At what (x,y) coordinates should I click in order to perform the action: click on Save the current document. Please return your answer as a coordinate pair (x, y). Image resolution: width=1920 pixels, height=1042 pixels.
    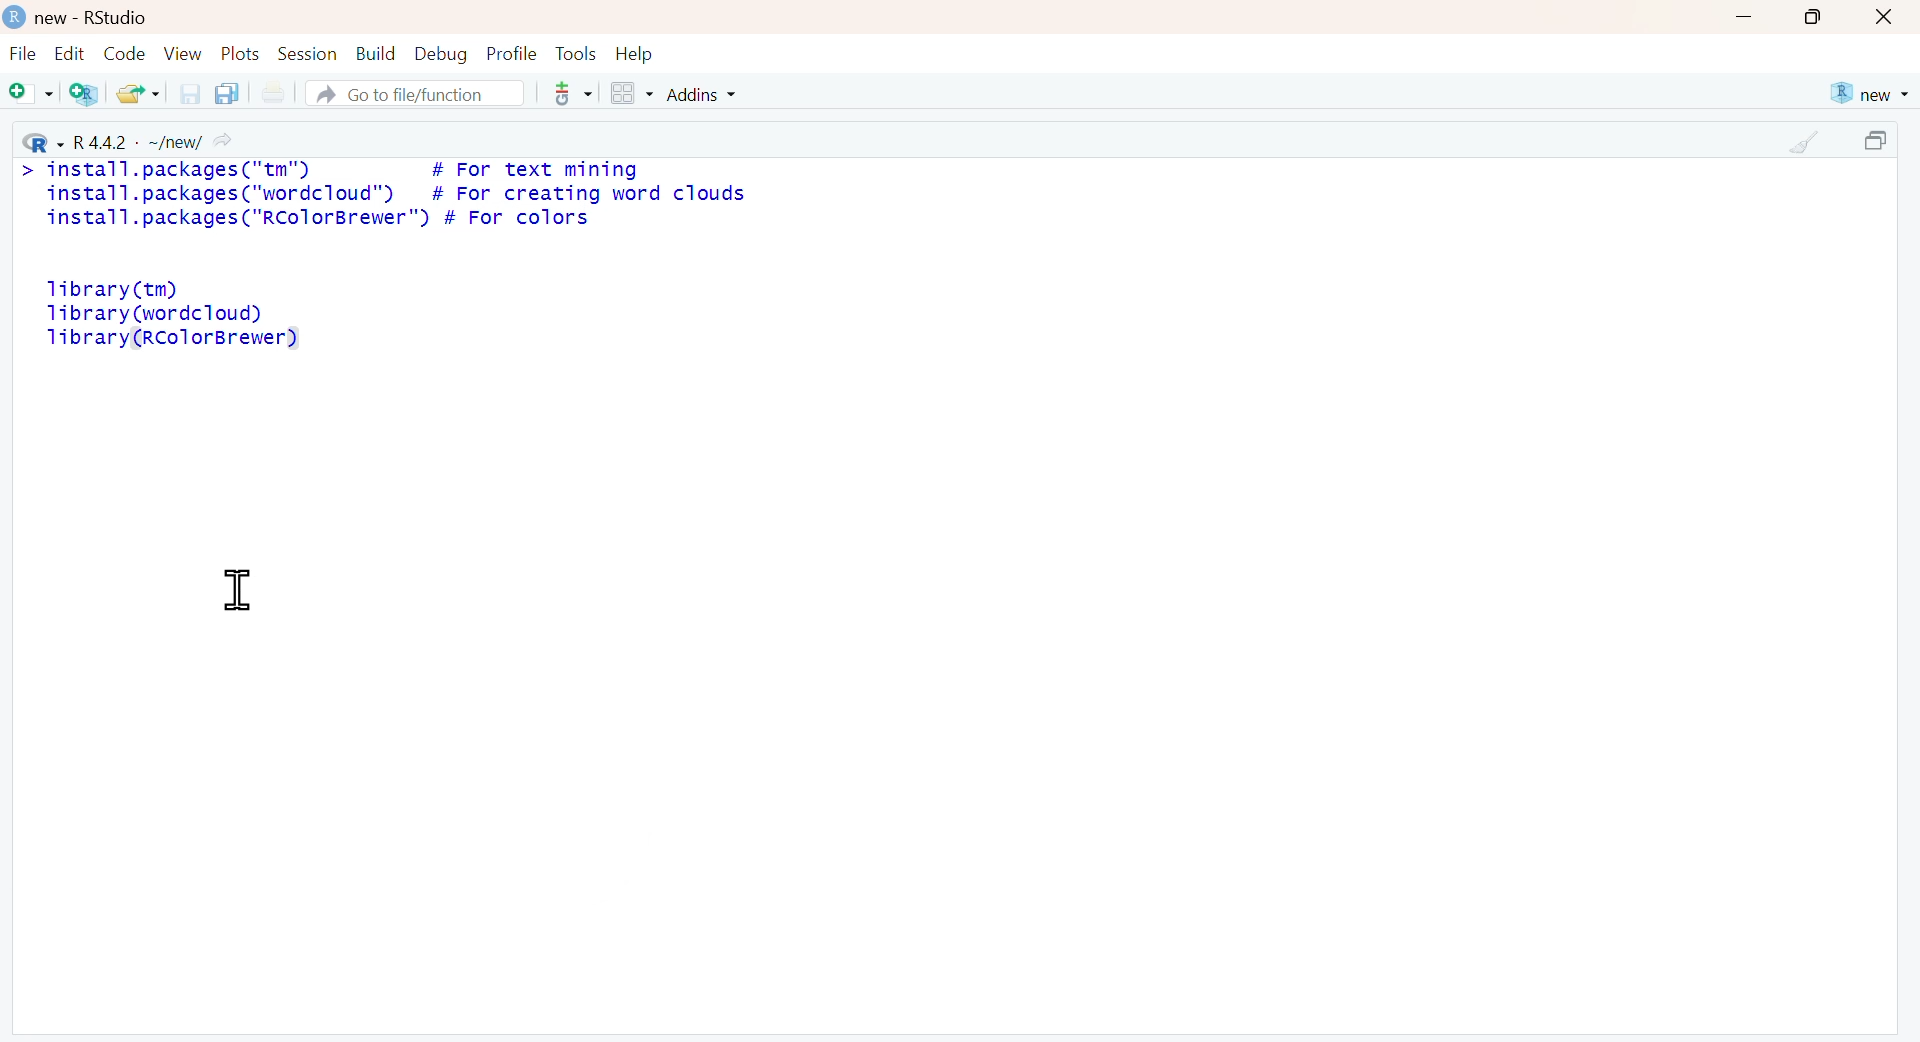
    Looking at the image, I should click on (191, 93).